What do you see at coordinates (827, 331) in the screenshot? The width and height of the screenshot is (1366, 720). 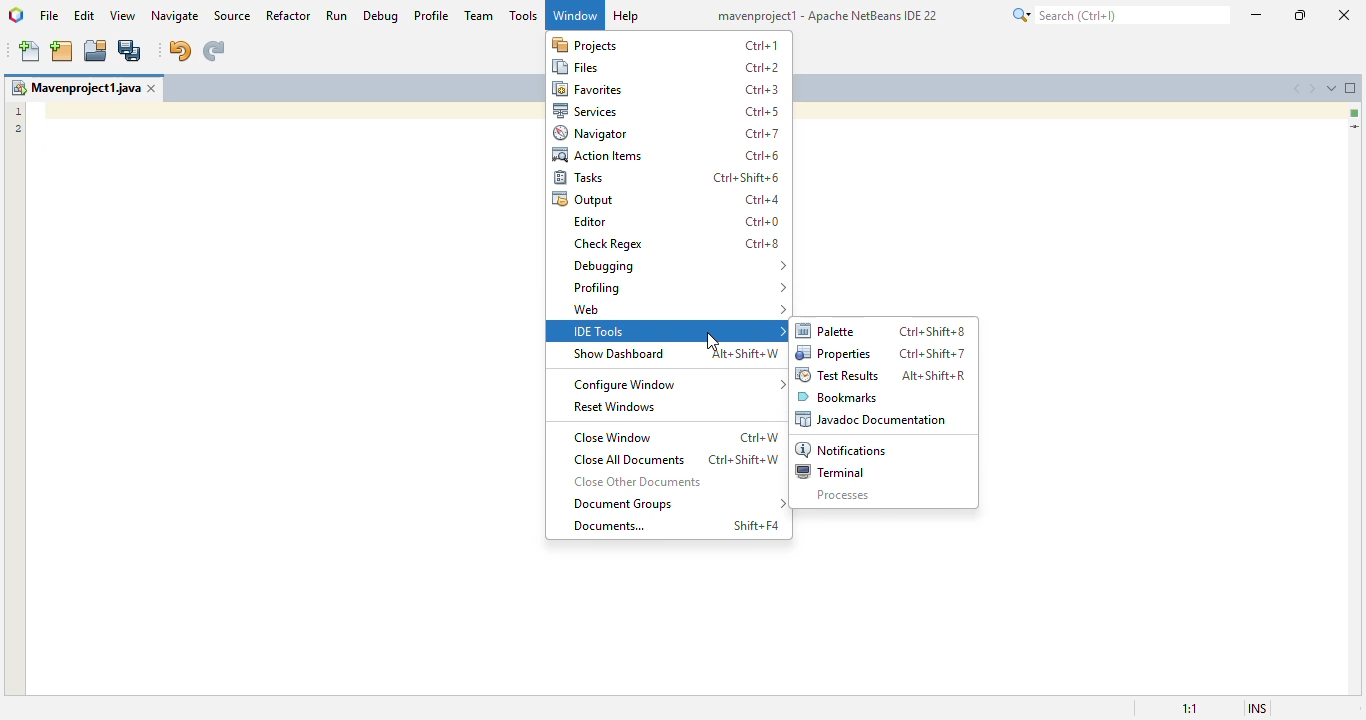 I see `palette` at bounding box center [827, 331].